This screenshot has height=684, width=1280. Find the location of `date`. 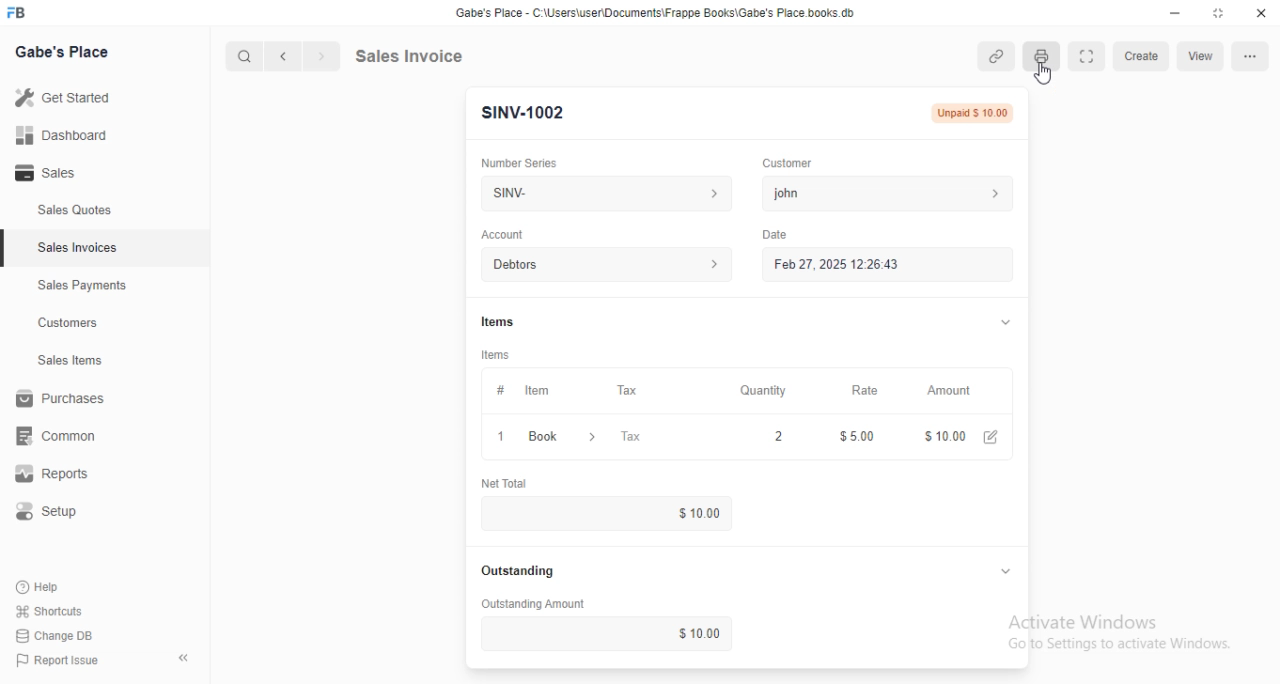

date is located at coordinates (775, 235).